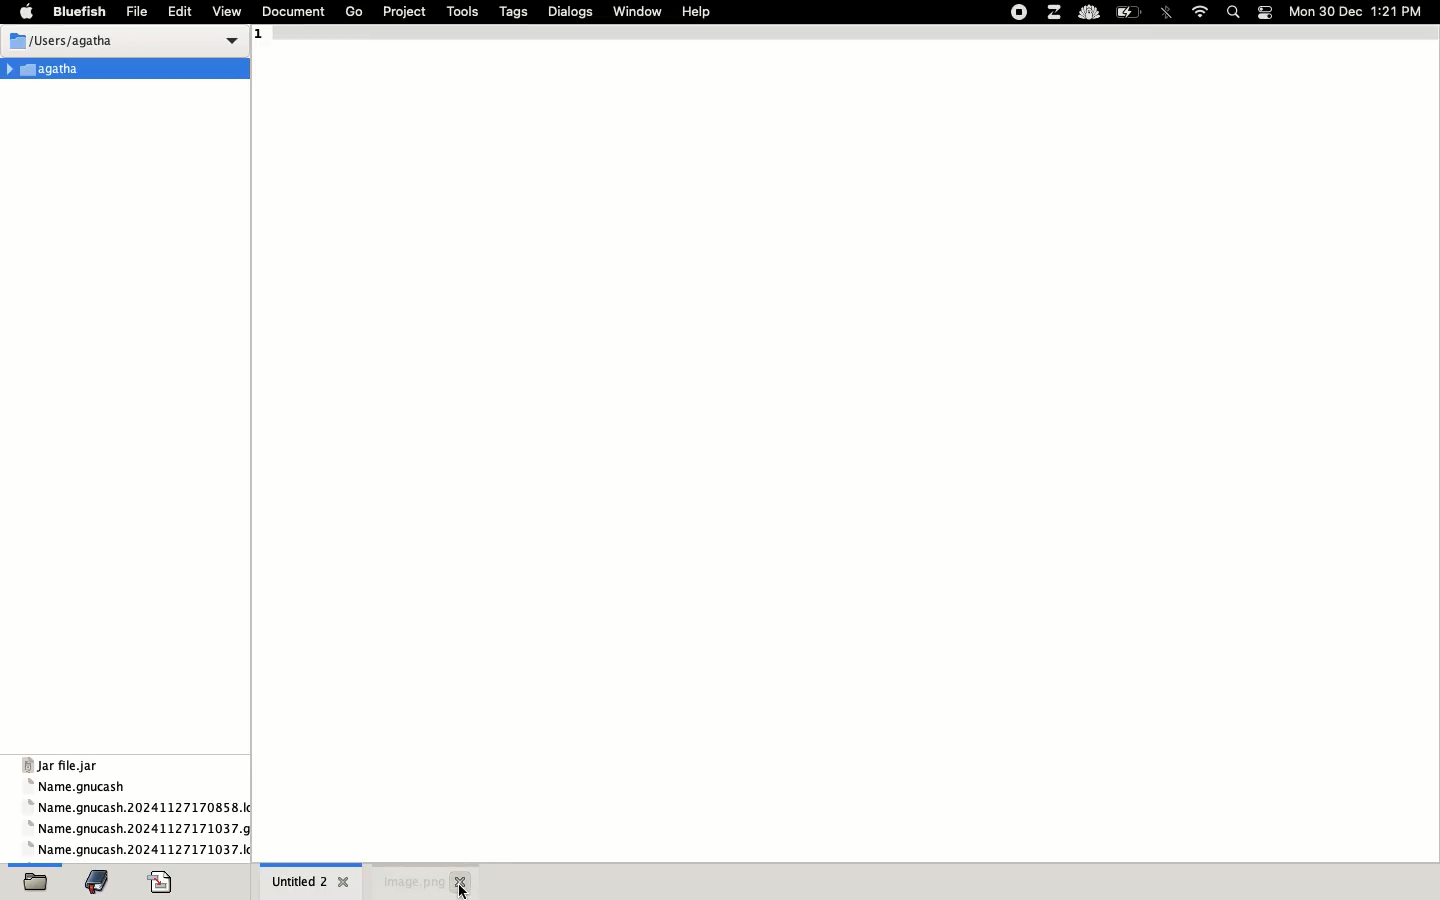 This screenshot has width=1440, height=900. Describe the element at coordinates (1130, 12) in the screenshot. I see `charge` at that location.